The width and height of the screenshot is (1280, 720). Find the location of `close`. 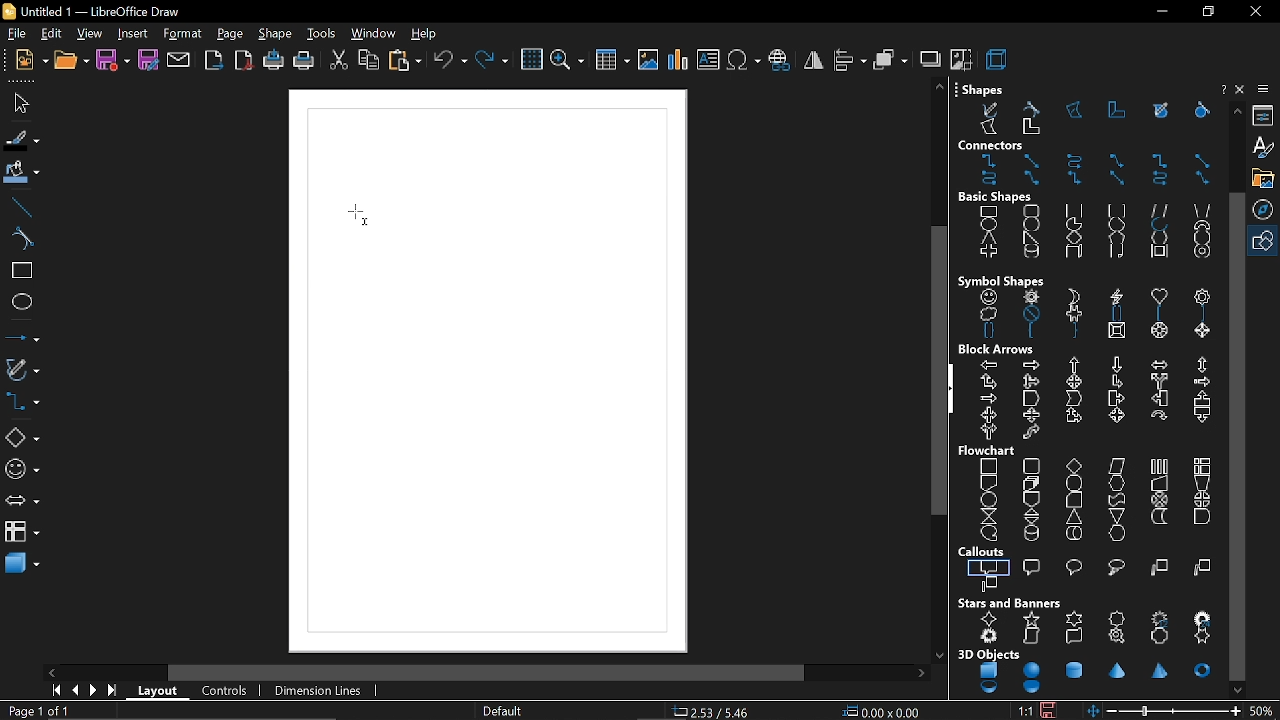

close is located at coordinates (1255, 11).